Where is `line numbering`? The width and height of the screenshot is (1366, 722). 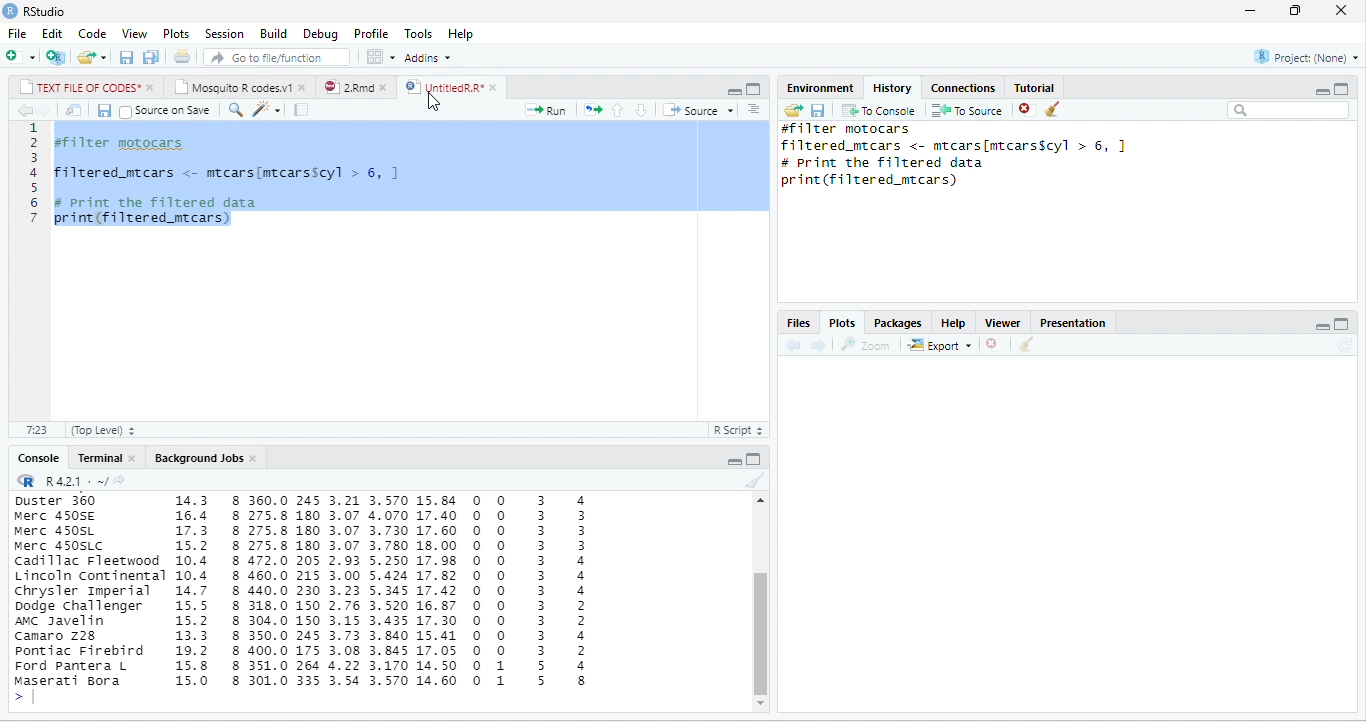
line numbering is located at coordinates (34, 173).